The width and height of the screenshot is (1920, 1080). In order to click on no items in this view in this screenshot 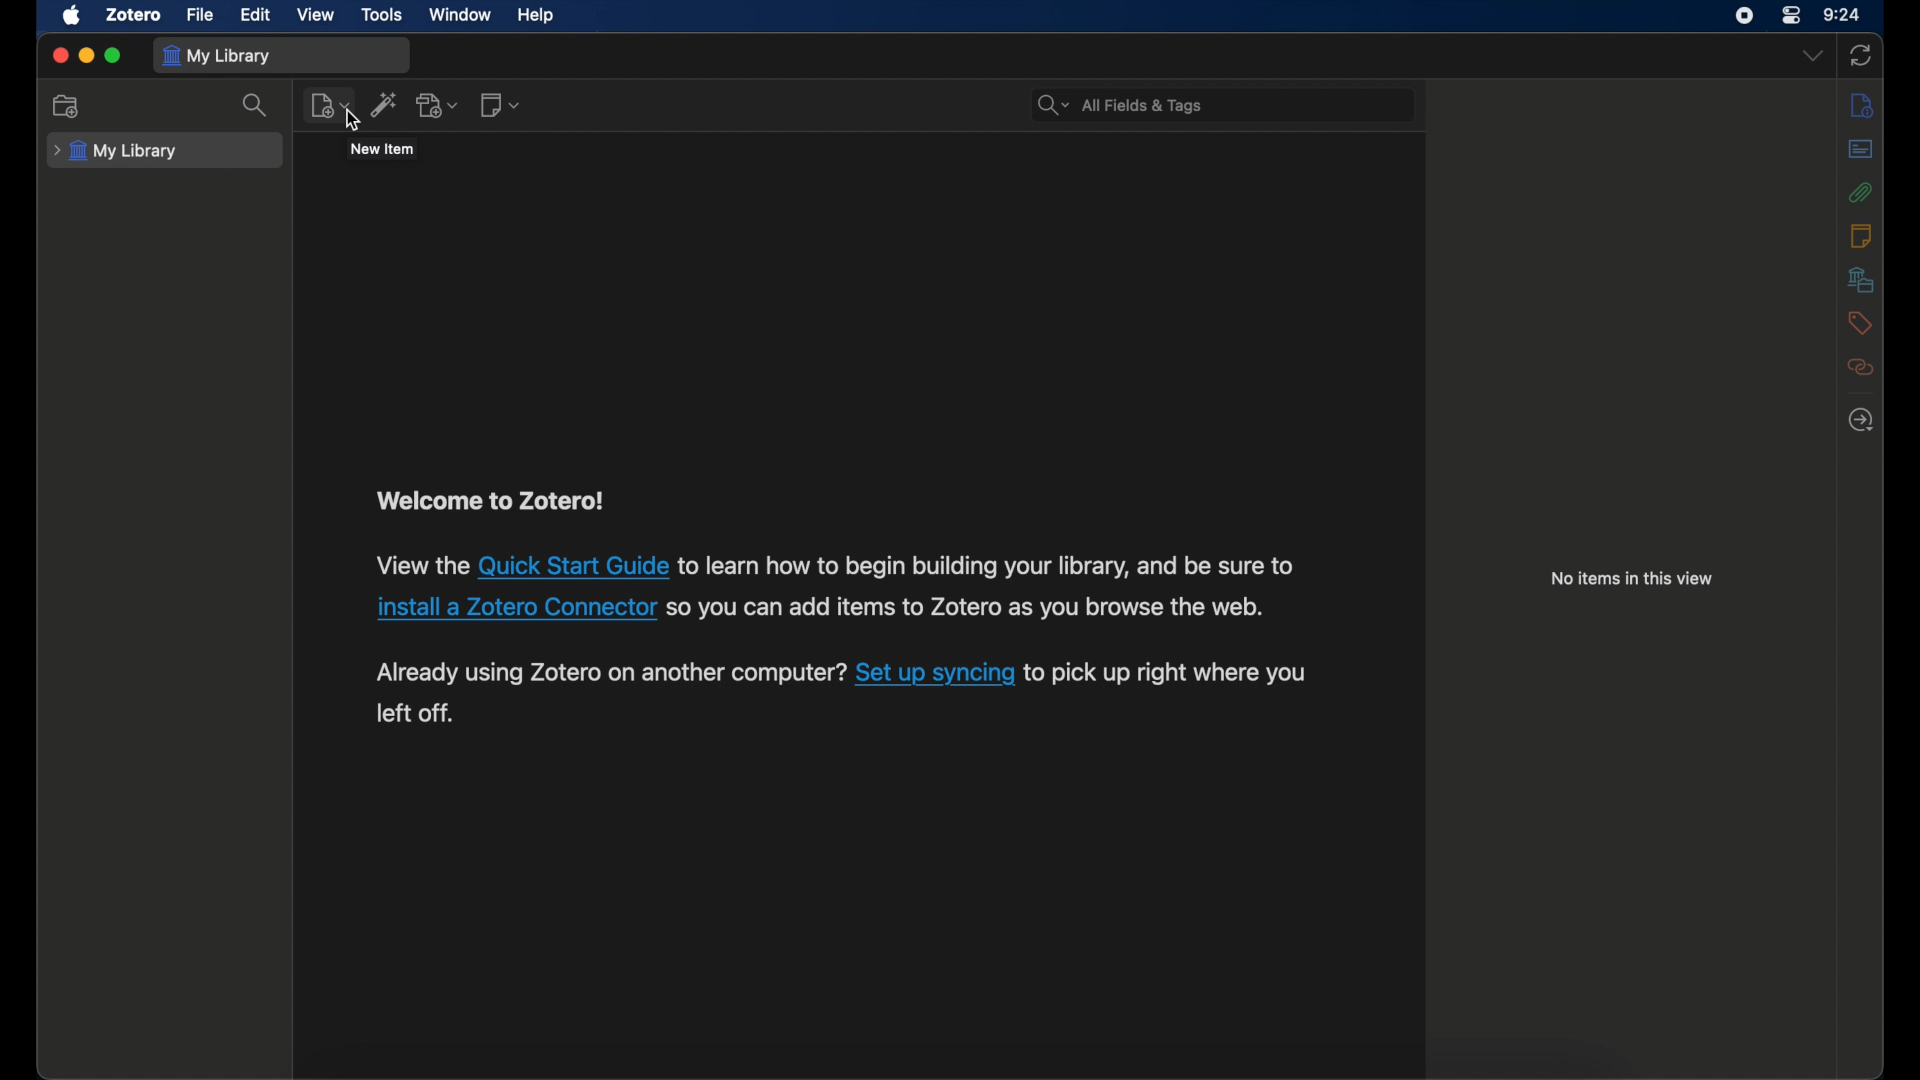, I will do `click(1631, 580)`.